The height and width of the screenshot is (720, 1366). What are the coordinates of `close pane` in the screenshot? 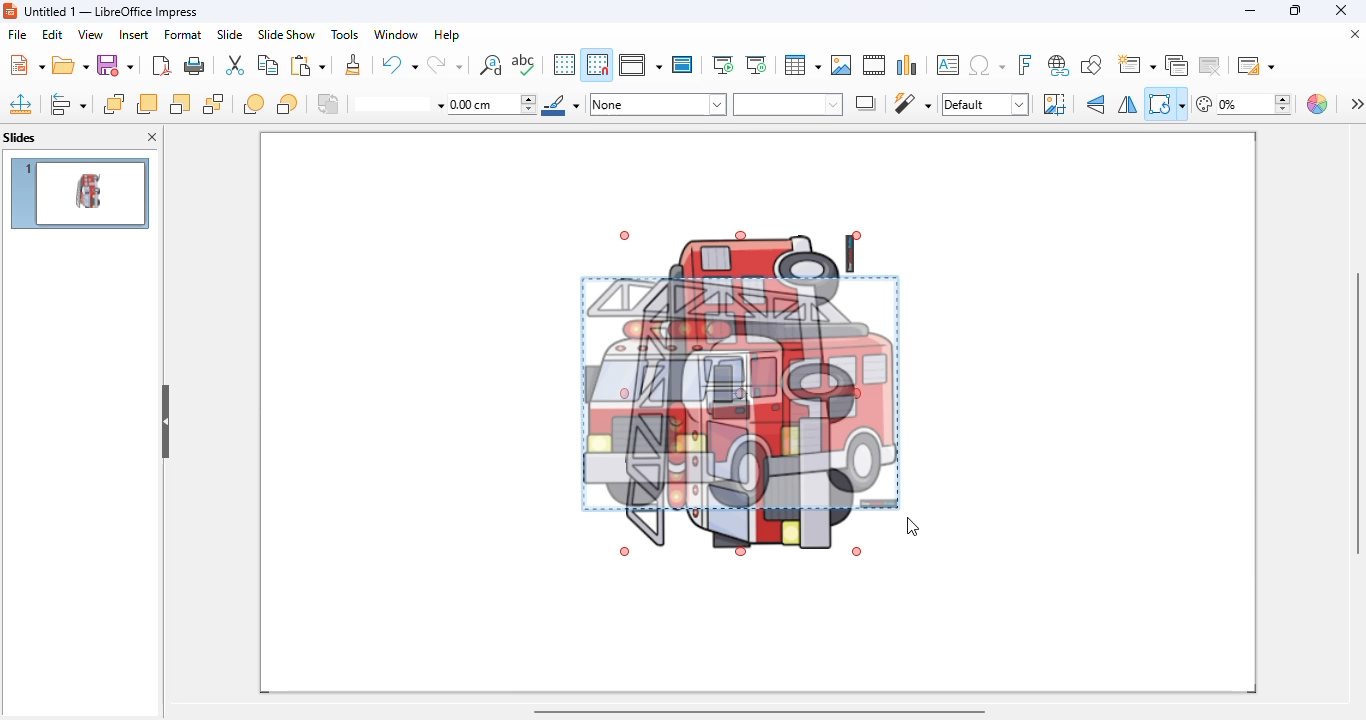 It's located at (152, 137).